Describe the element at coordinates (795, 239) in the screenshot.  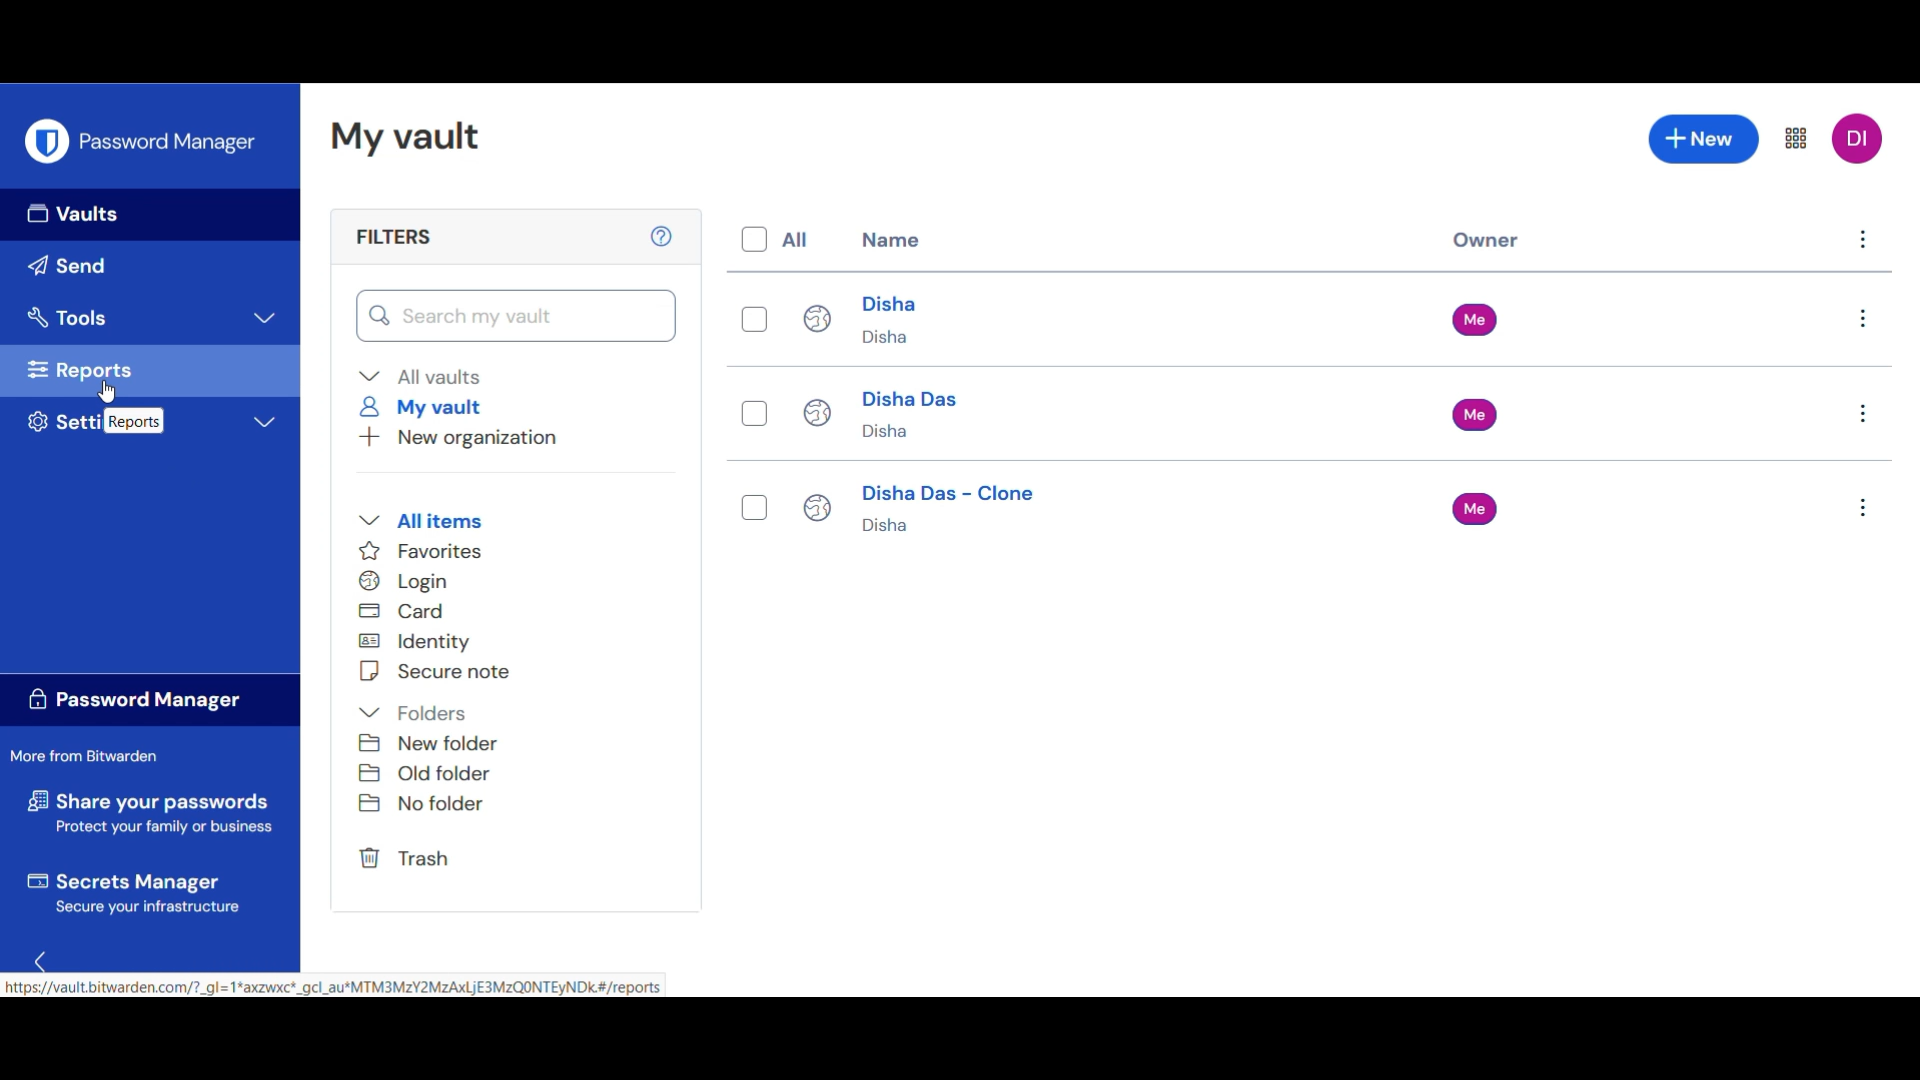
I see `Indicates all toggle` at that location.